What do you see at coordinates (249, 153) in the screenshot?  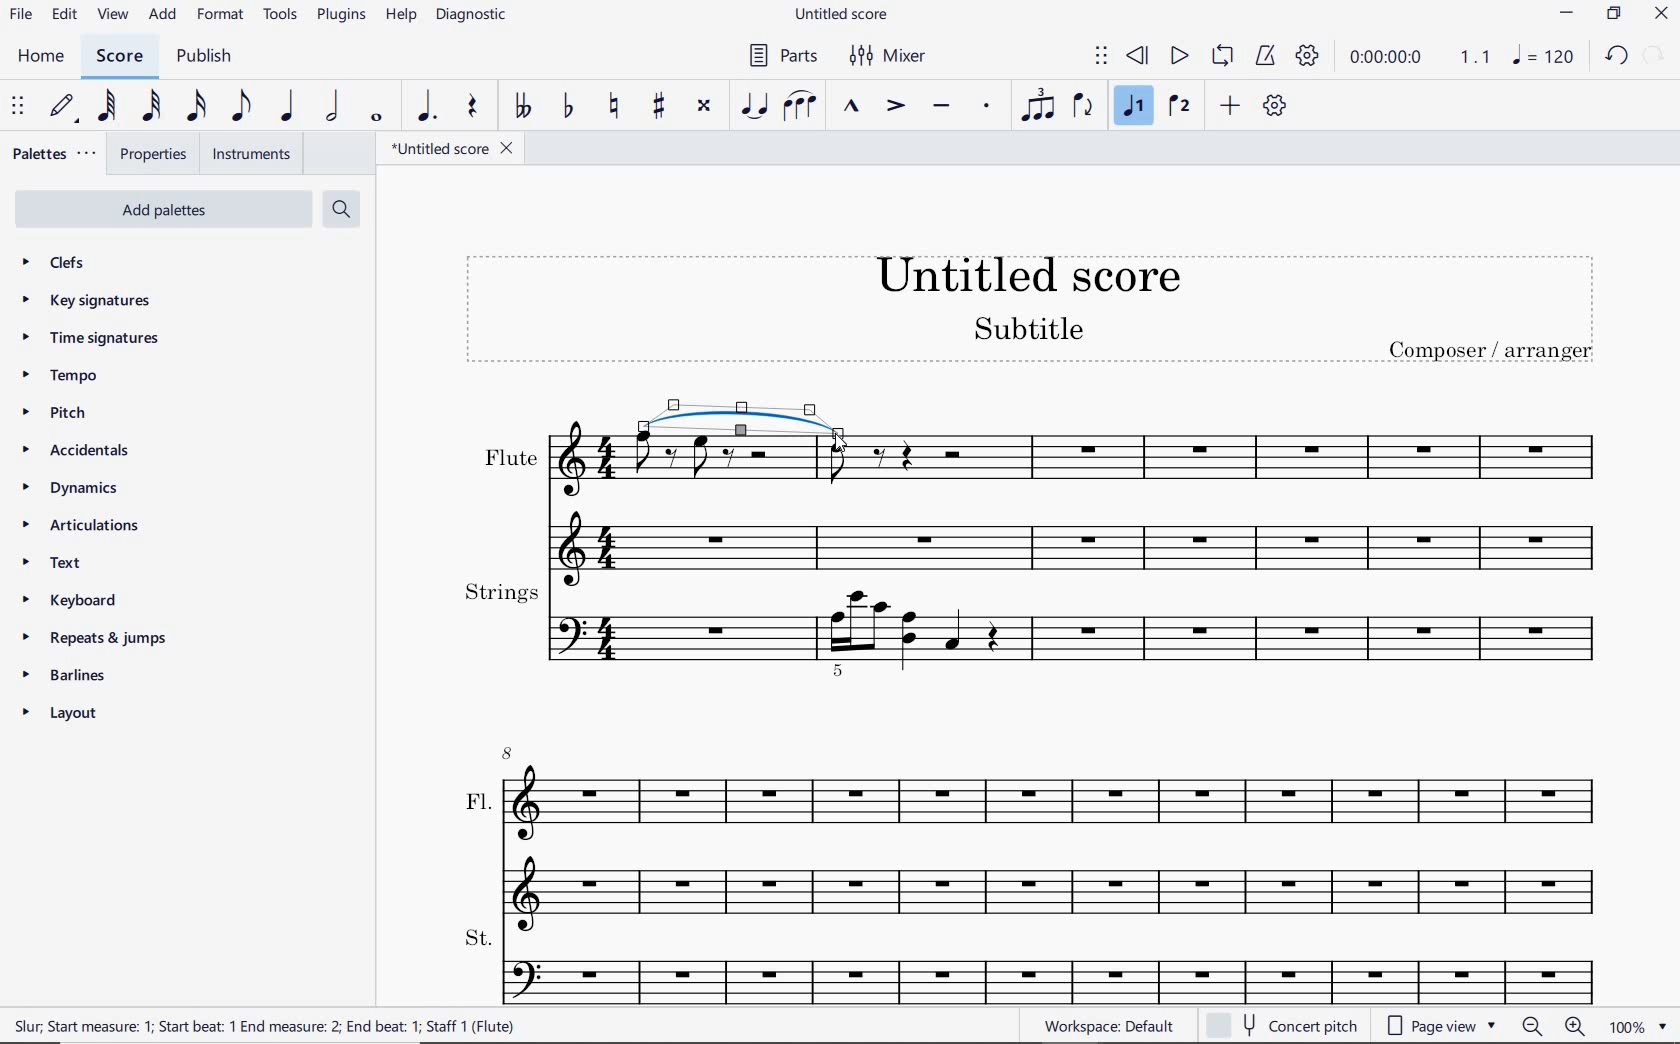 I see `INSTRUMENTS` at bounding box center [249, 153].